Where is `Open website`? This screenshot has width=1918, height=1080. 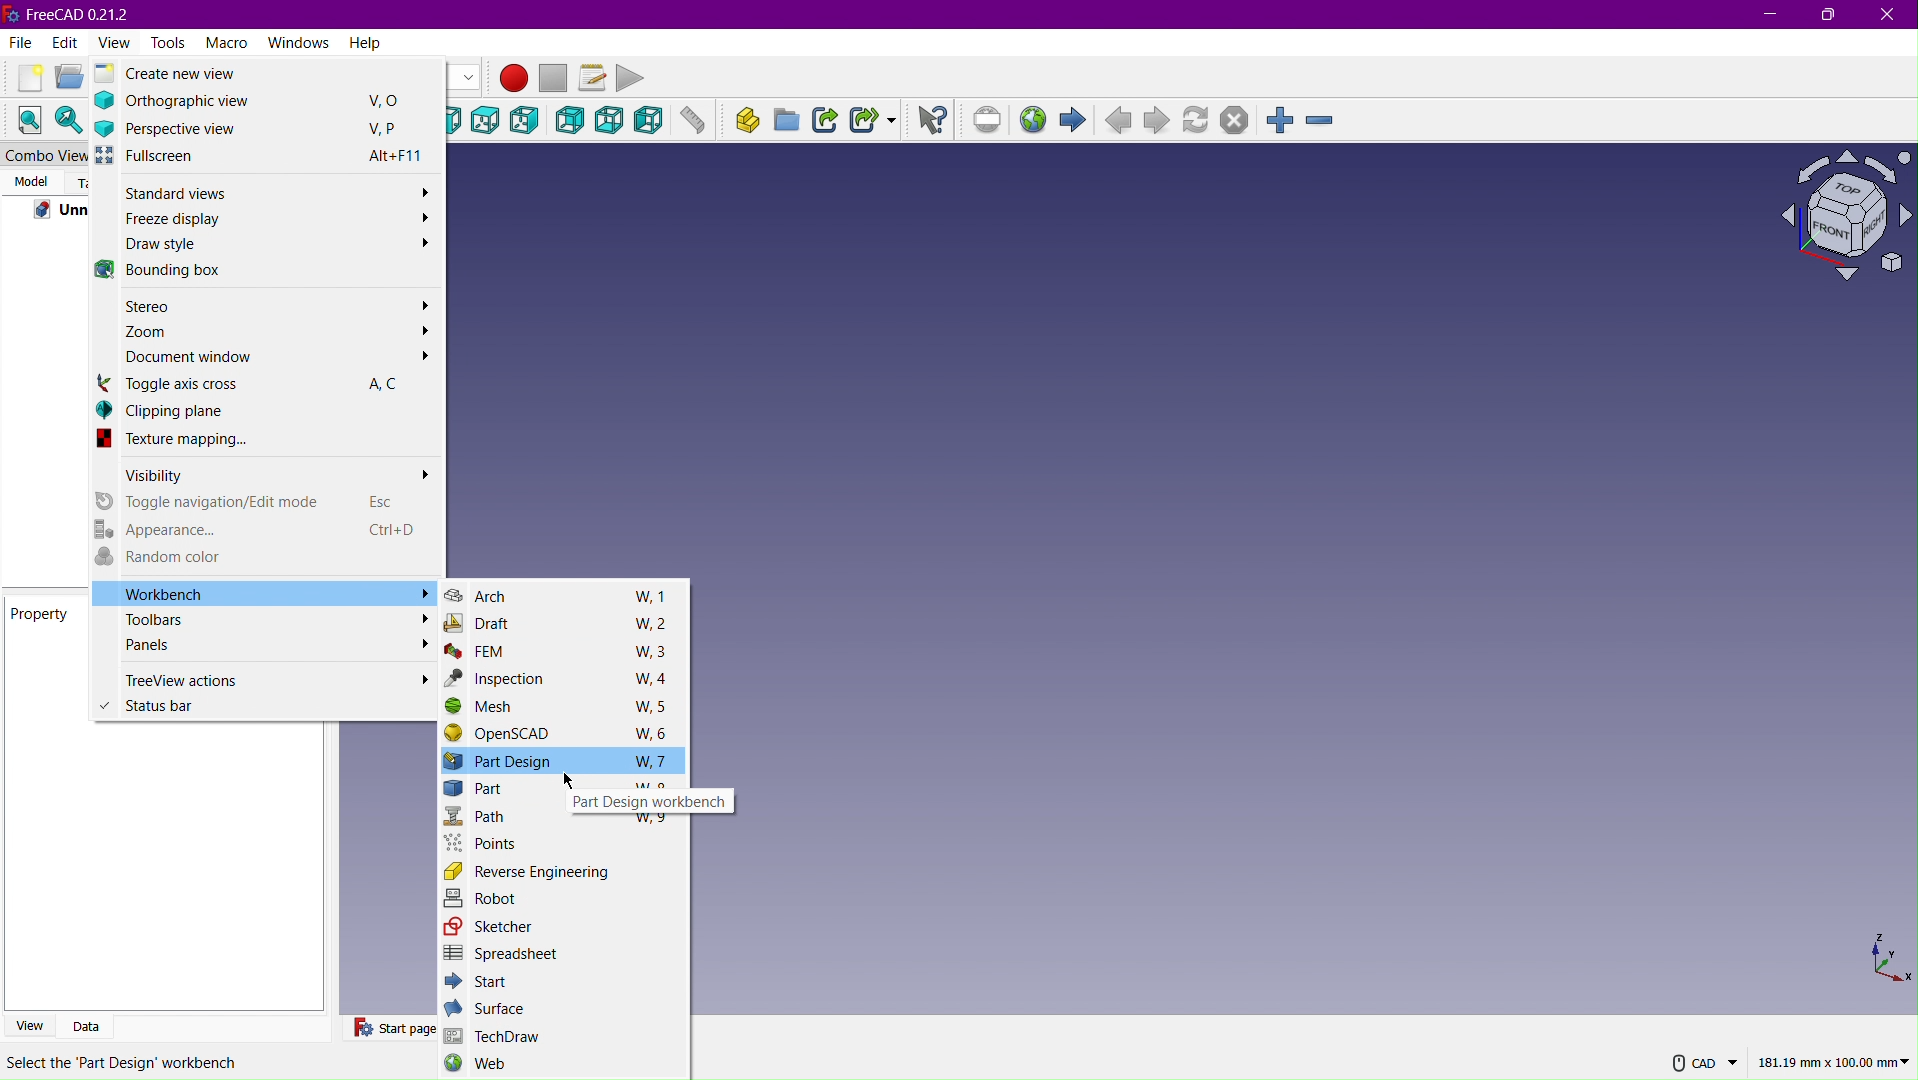 Open website is located at coordinates (1032, 123).